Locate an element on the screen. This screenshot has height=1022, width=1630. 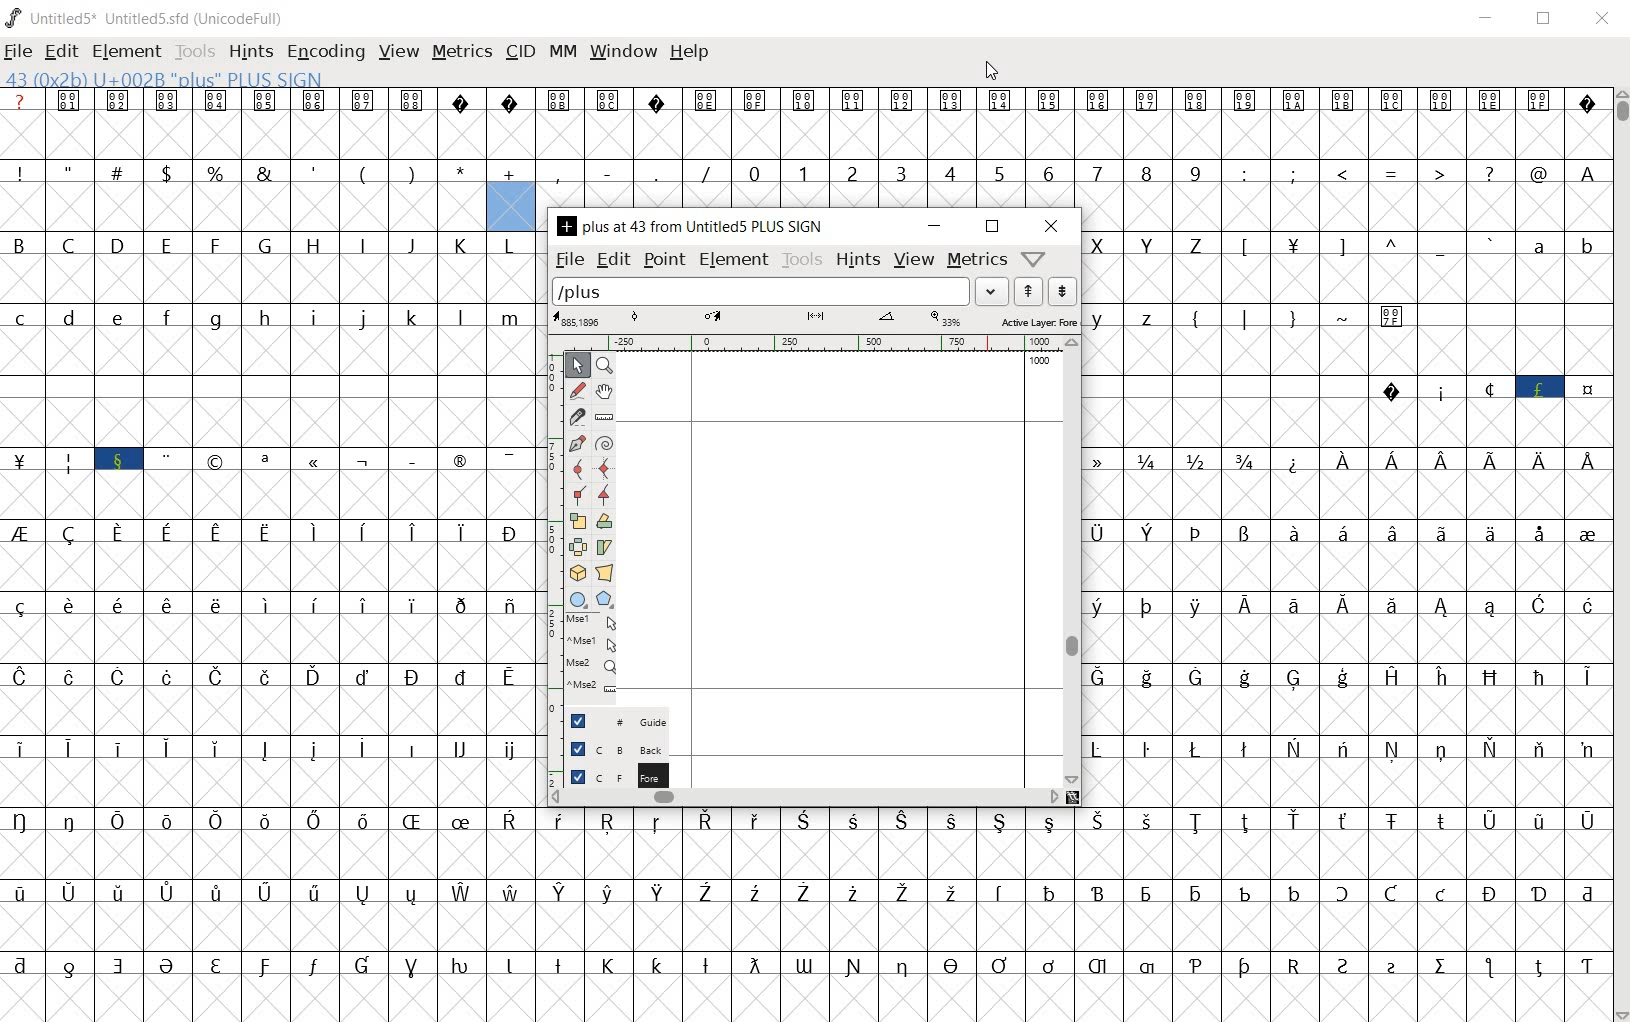
view is located at coordinates (397, 49).